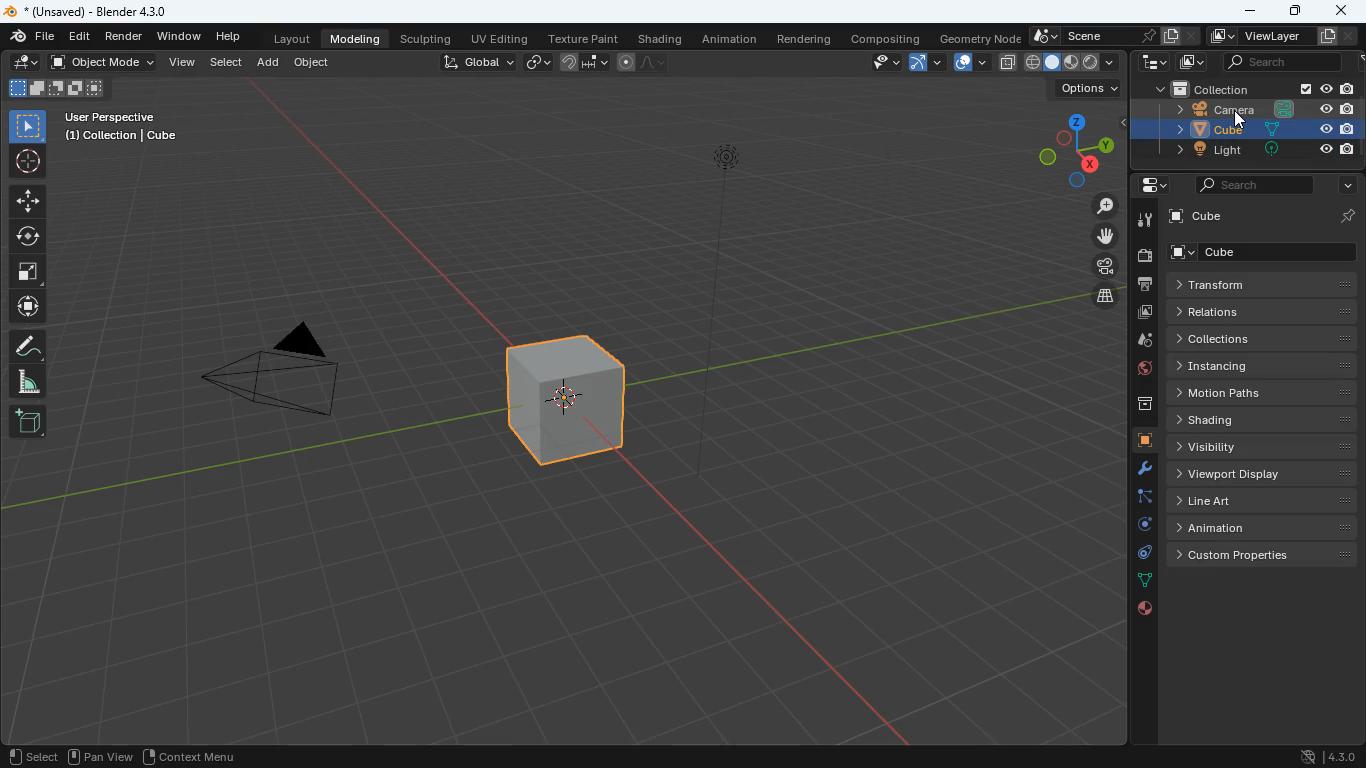 Image resolution: width=1366 pixels, height=768 pixels. I want to click on uv editing, so click(500, 38).